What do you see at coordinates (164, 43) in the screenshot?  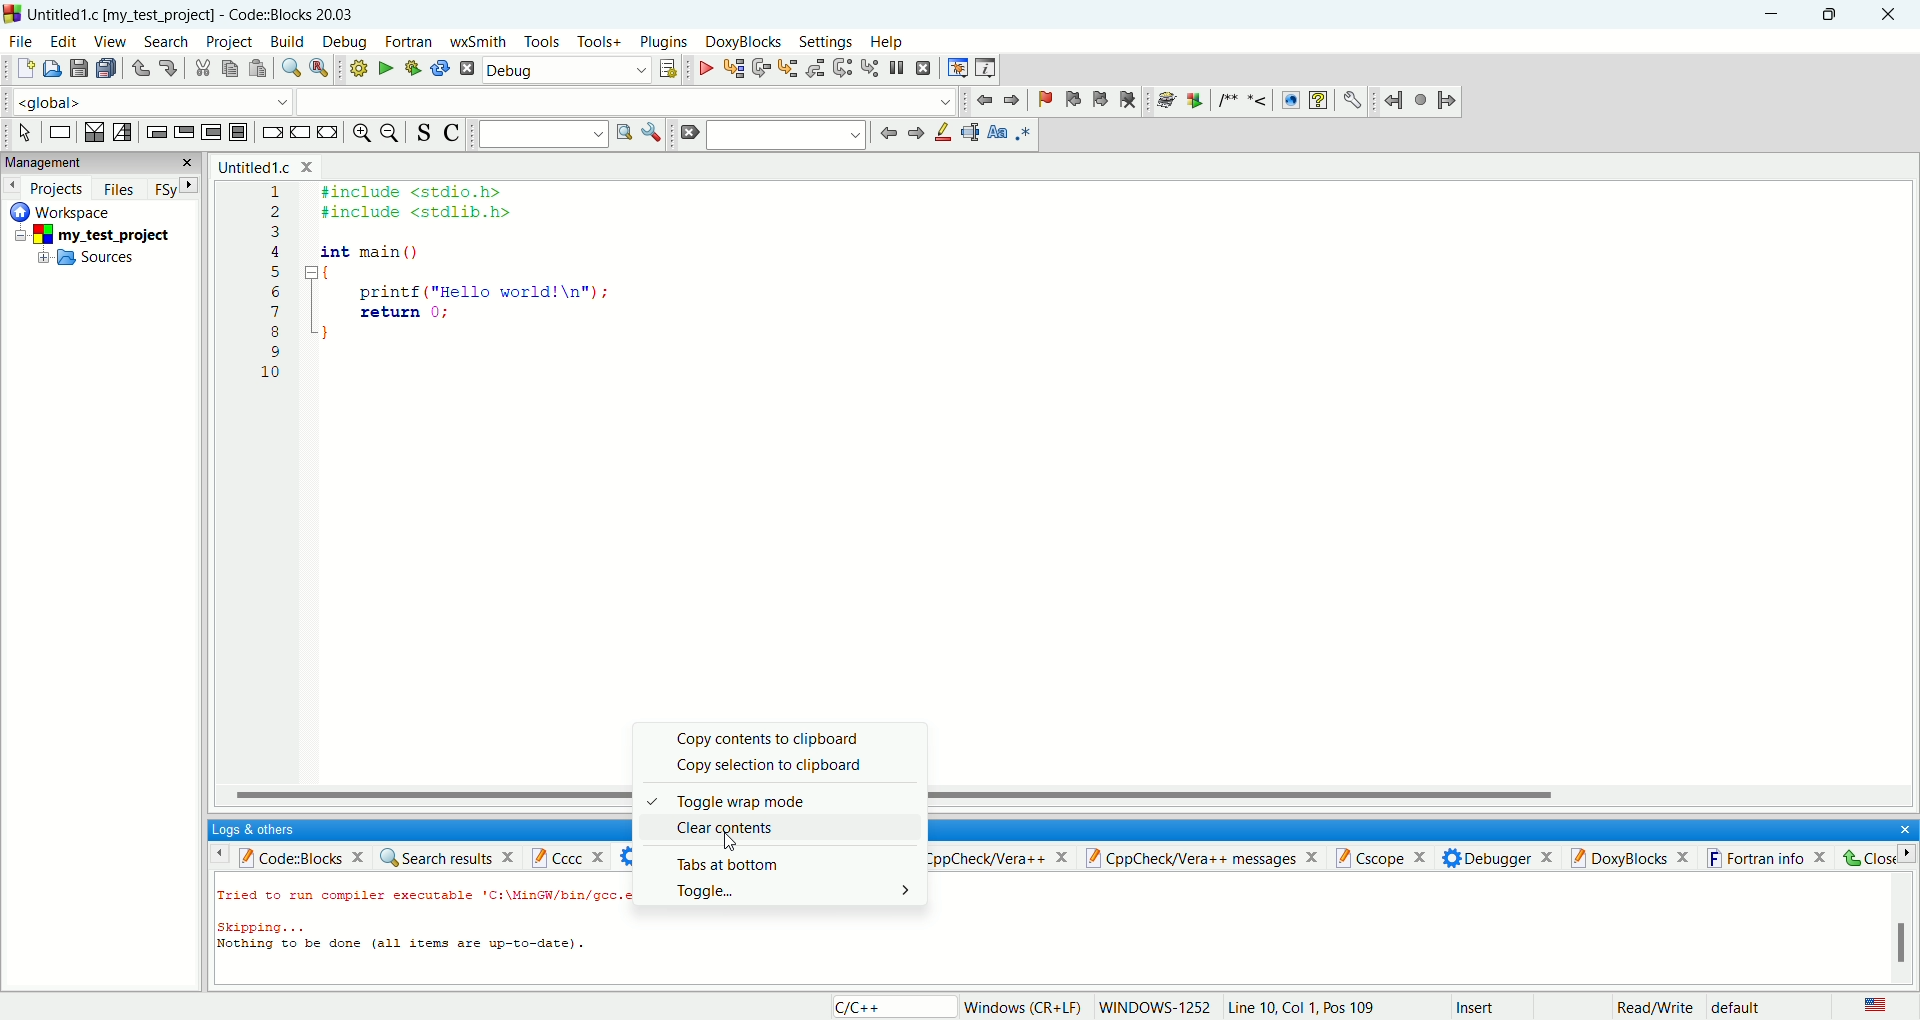 I see `search` at bounding box center [164, 43].